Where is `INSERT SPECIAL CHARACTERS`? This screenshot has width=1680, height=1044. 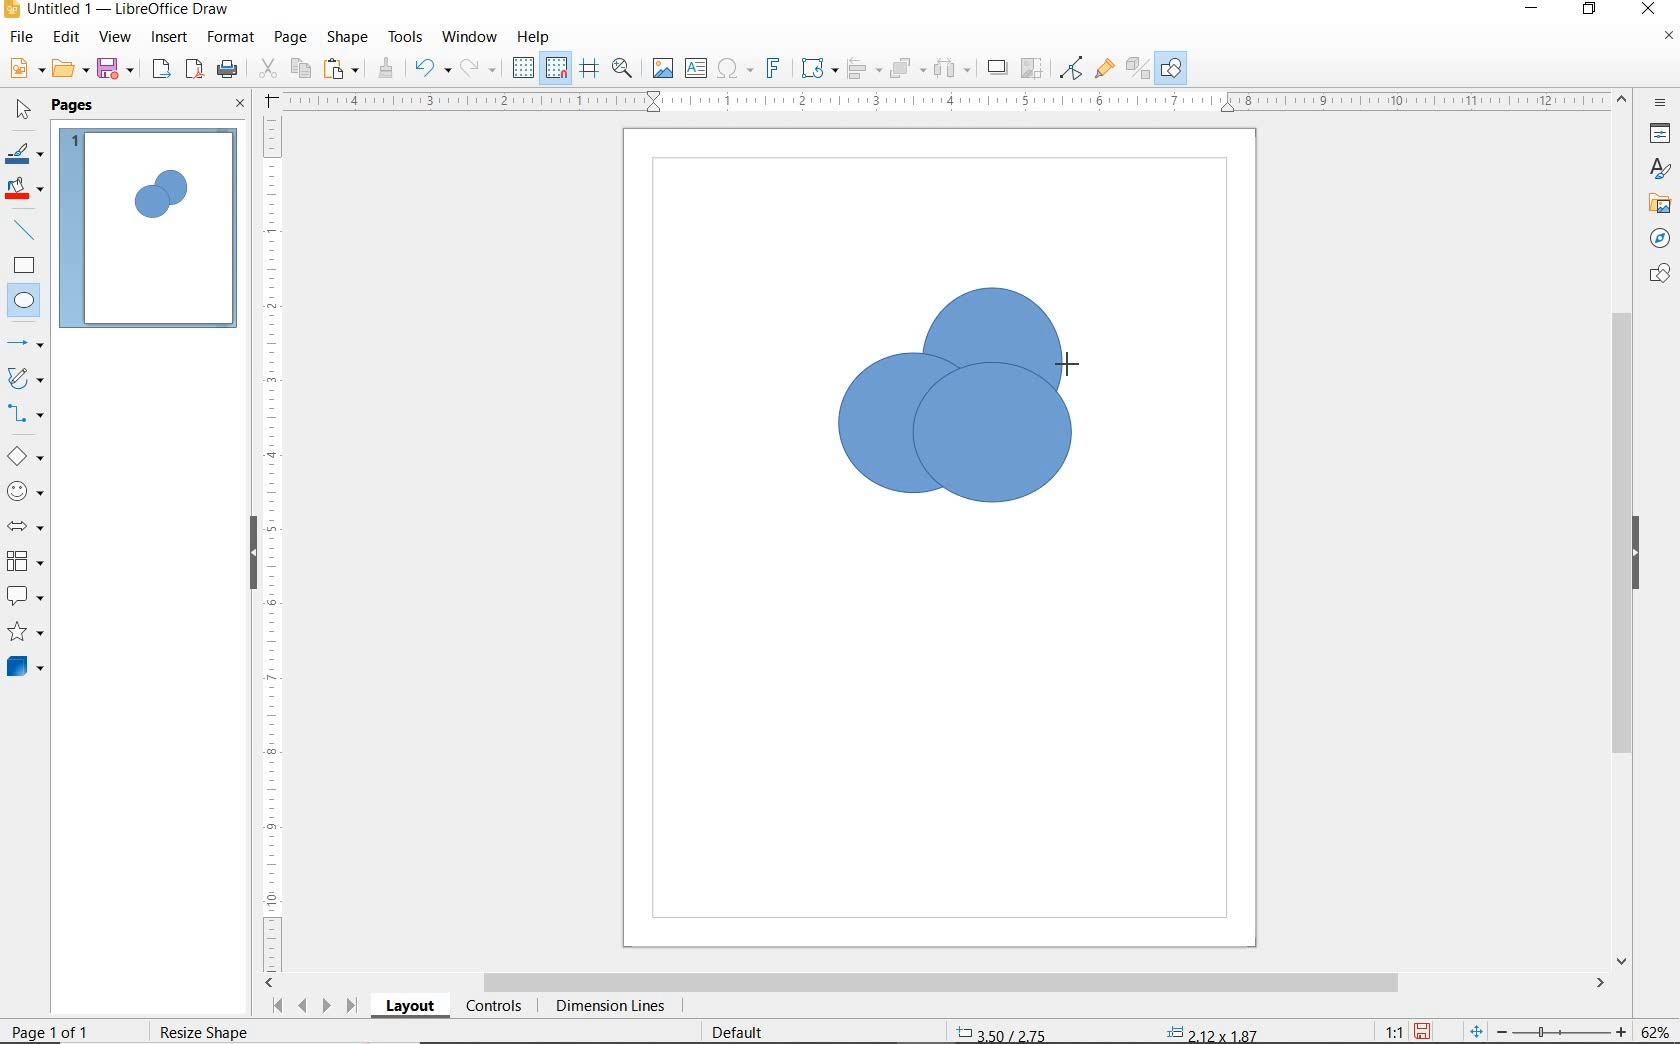
INSERT SPECIAL CHARACTERS is located at coordinates (732, 70).